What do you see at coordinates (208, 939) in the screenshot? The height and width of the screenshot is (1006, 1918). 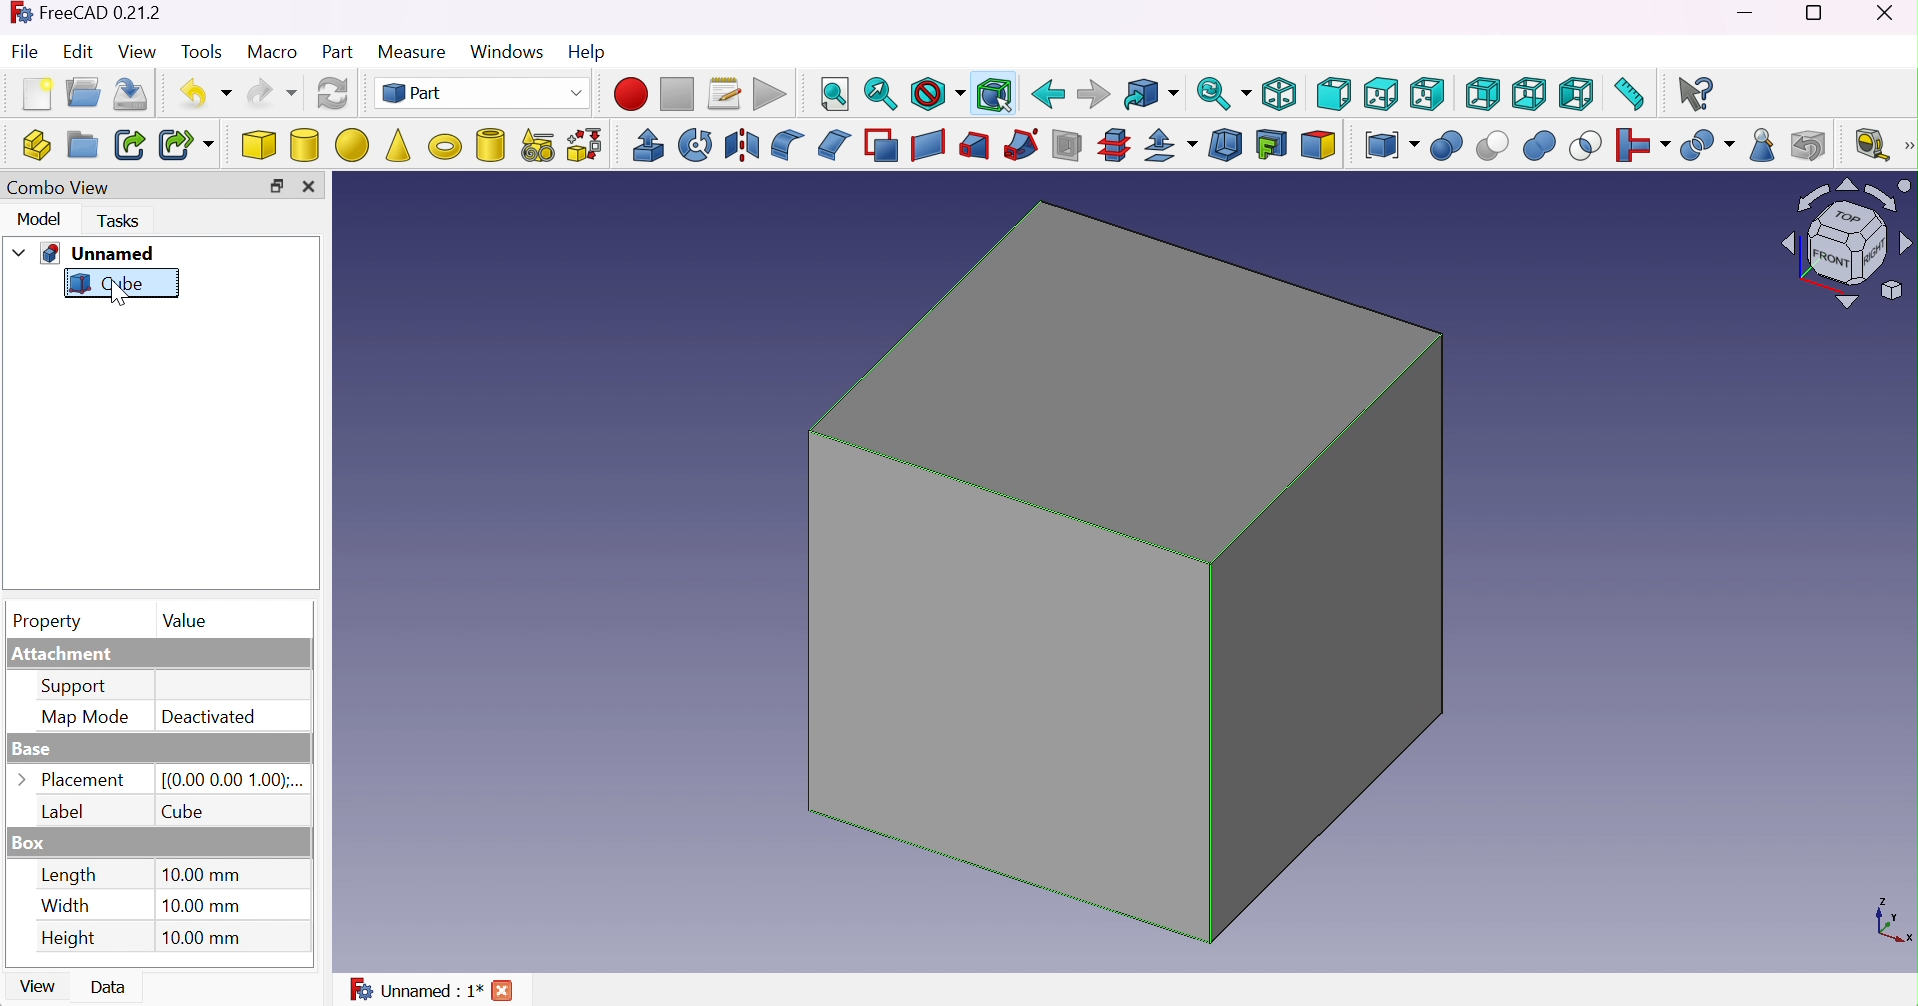 I see `10.00 mm` at bounding box center [208, 939].